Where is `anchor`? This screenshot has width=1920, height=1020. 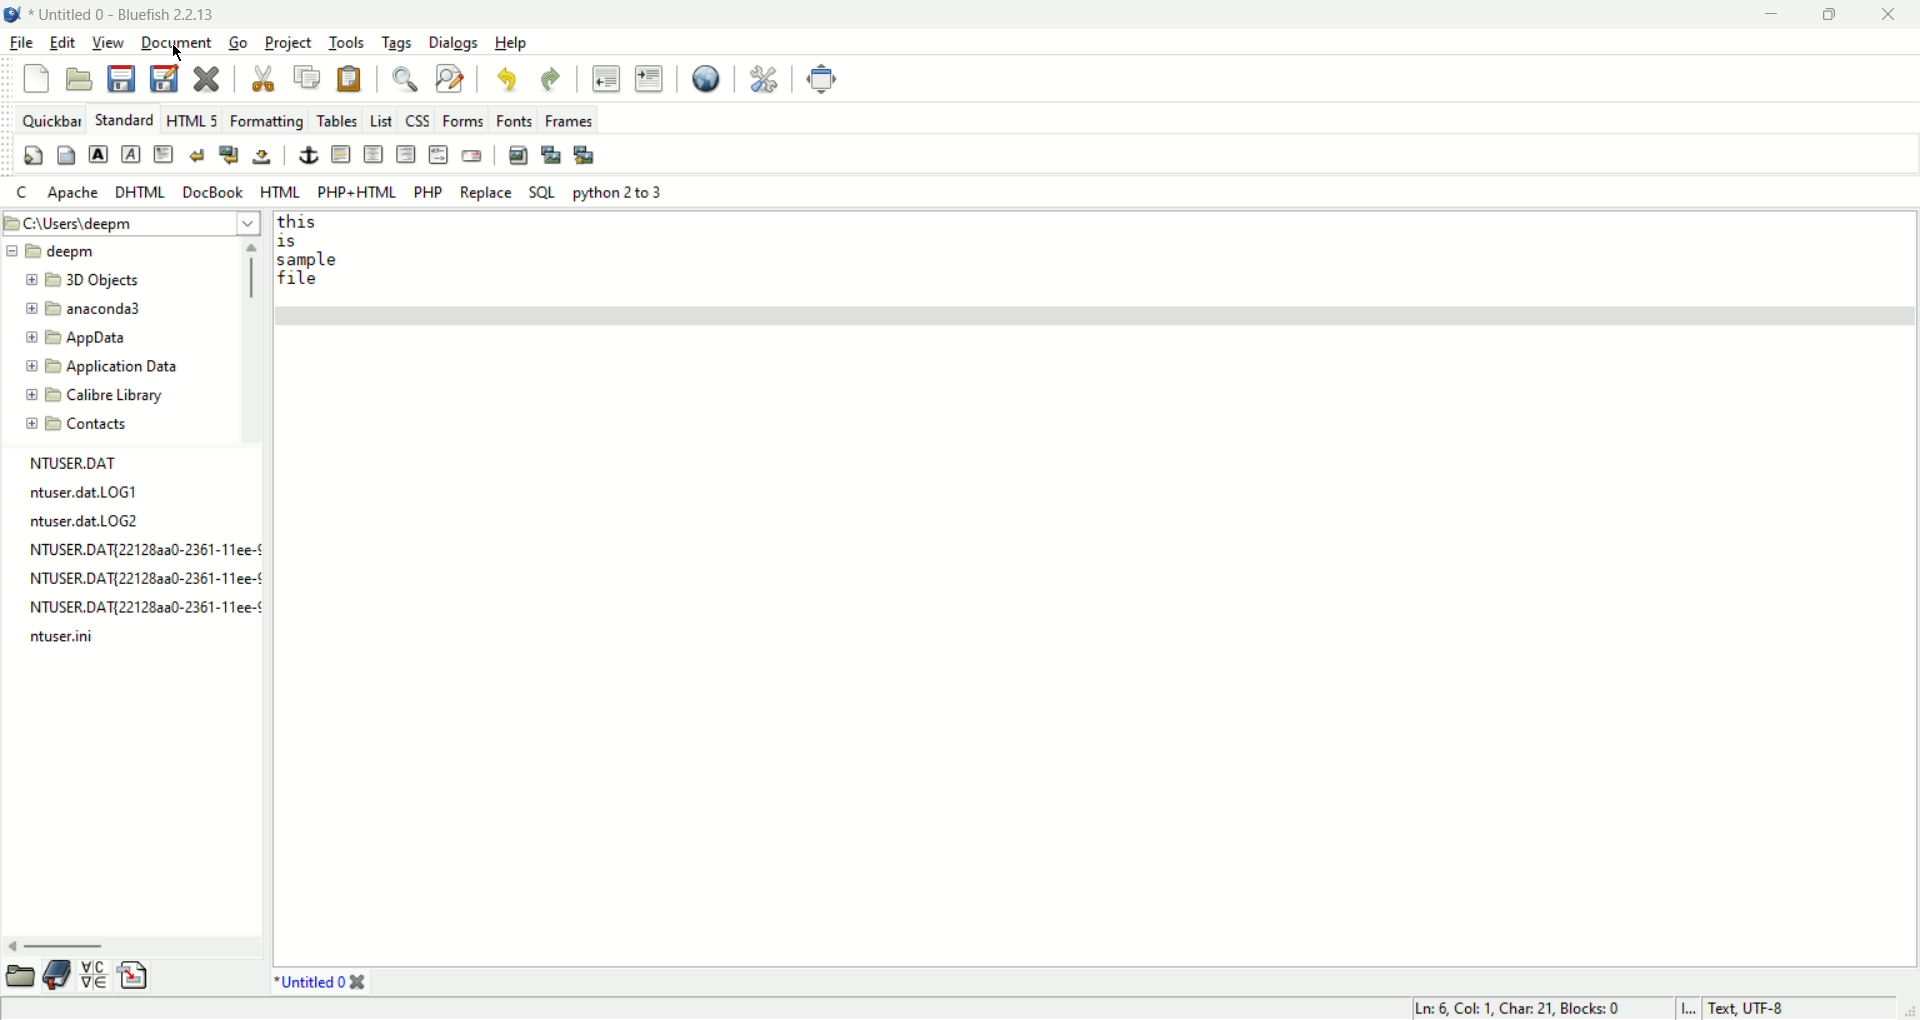 anchor is located at coordinates (308, 156).